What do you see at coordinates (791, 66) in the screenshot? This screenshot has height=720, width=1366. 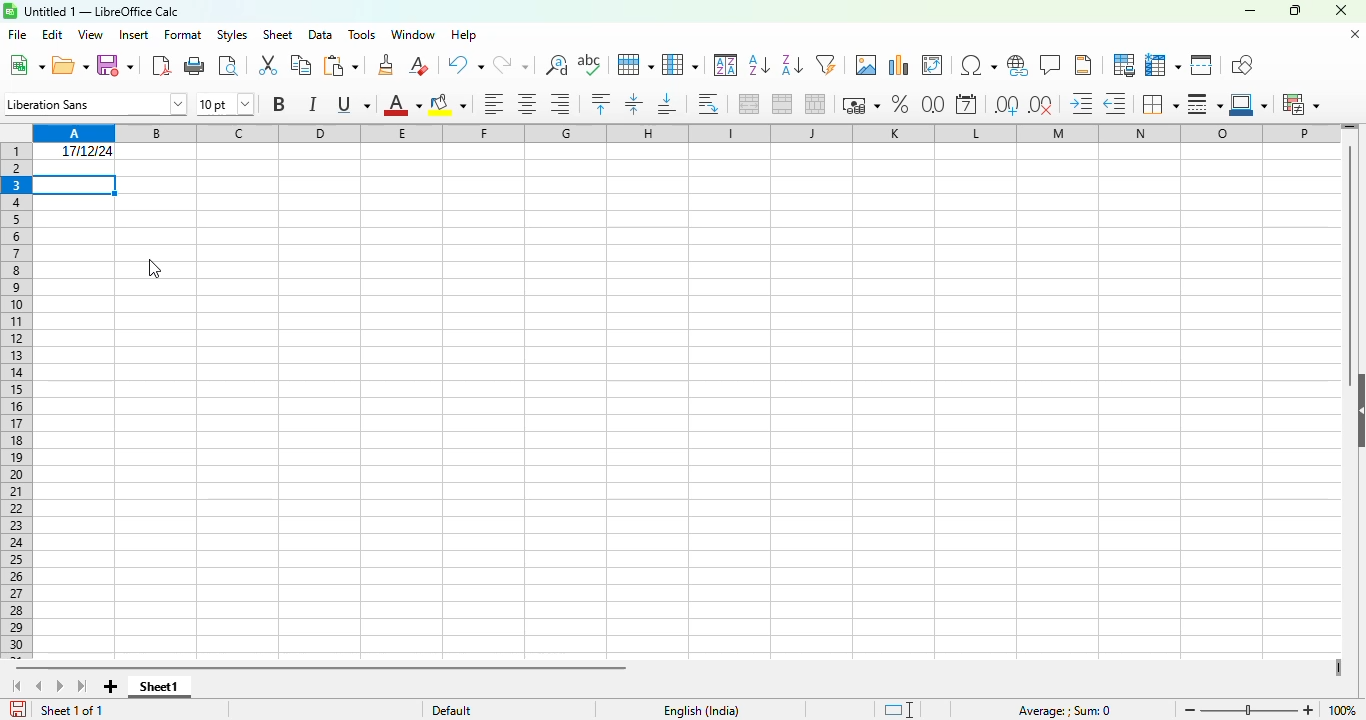 I see `sort descending` at bounding box center [791, 66].